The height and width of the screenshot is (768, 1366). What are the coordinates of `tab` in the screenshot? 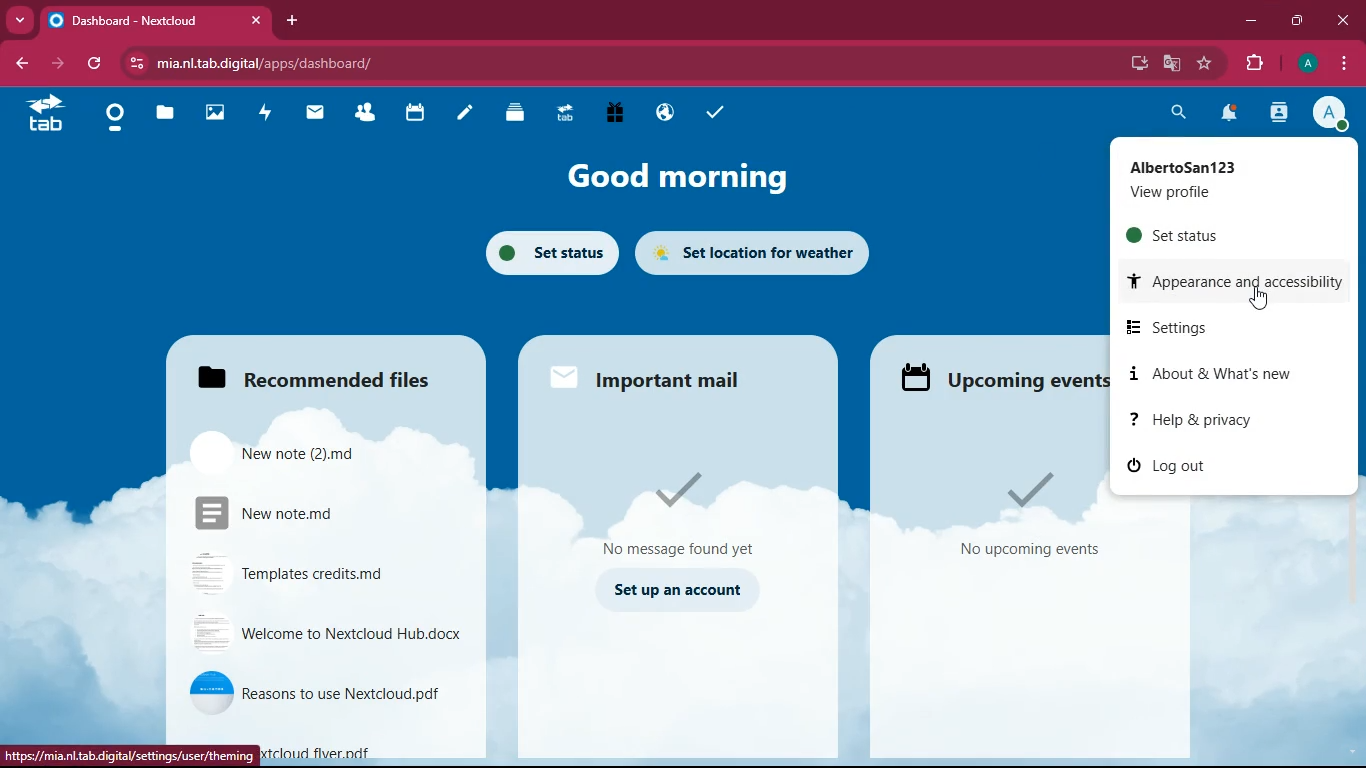 It's located at (561, 112).